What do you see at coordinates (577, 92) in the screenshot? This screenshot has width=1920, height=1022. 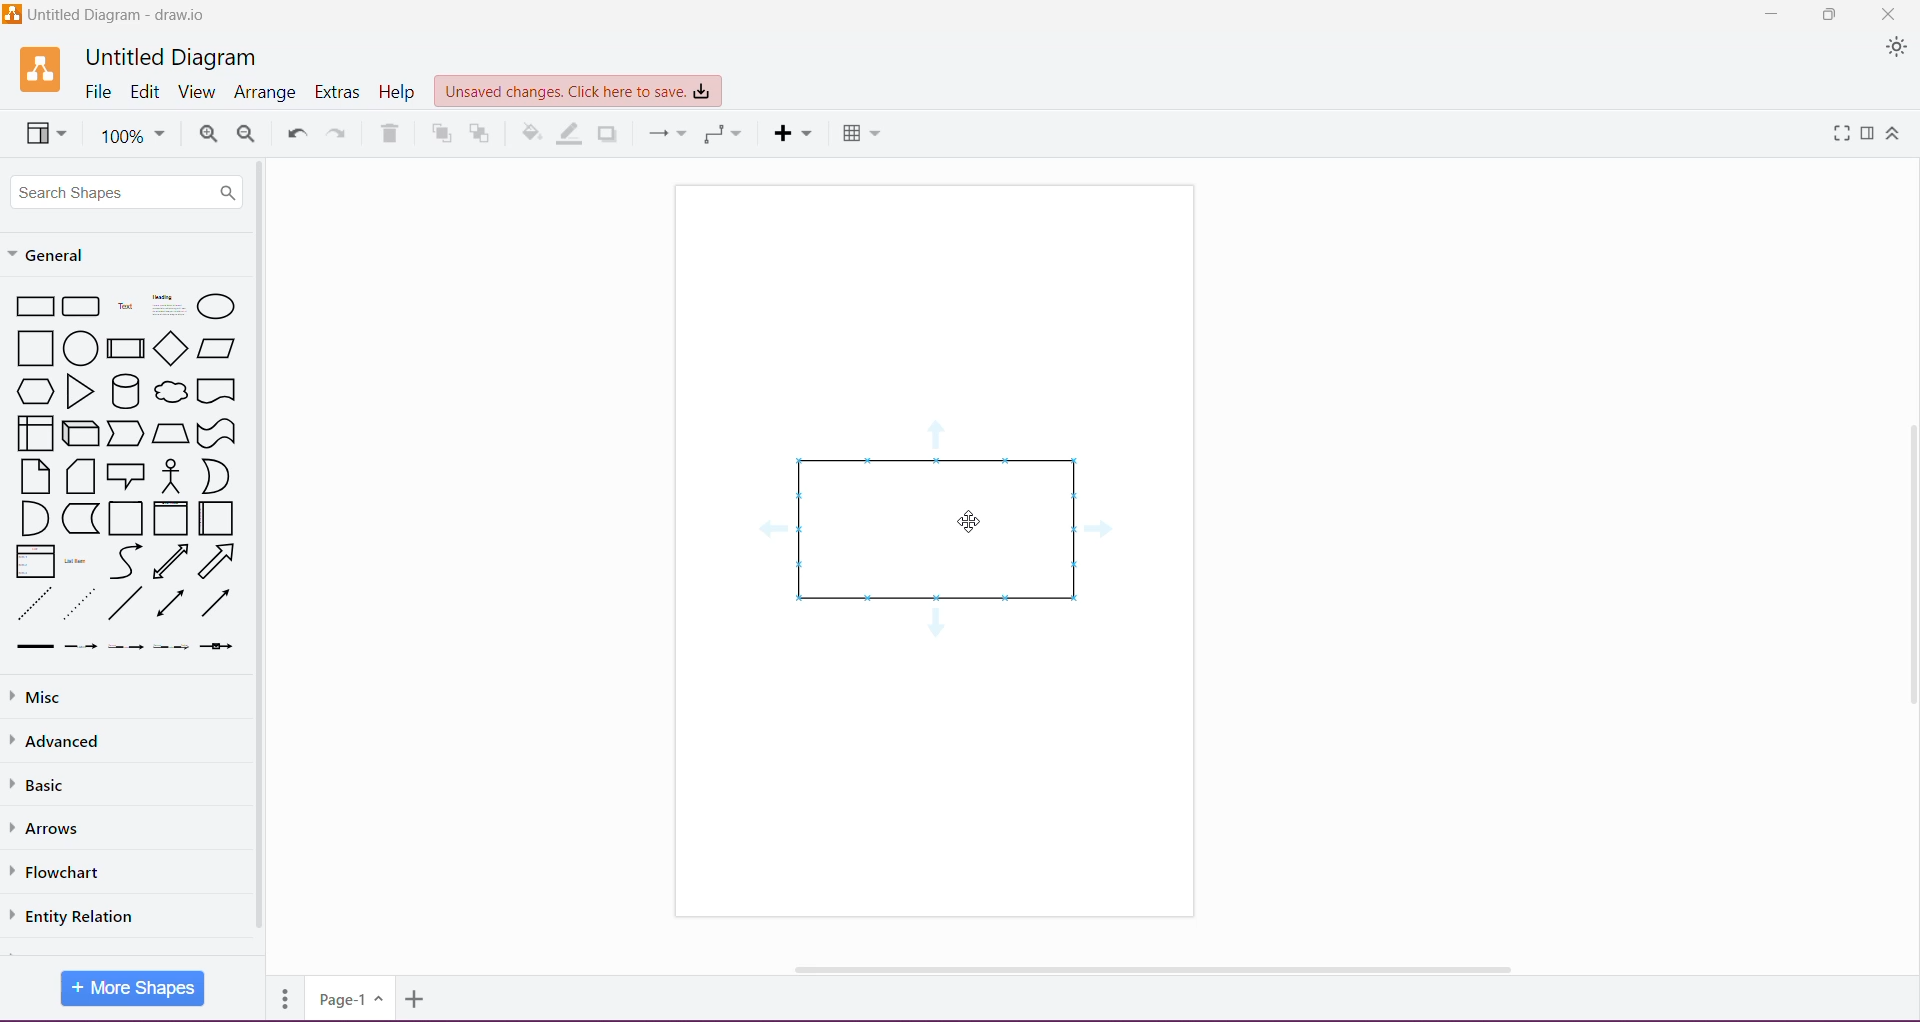 I see `Unsaved Changes. Click here to save.` at bounding box center [577, 92].